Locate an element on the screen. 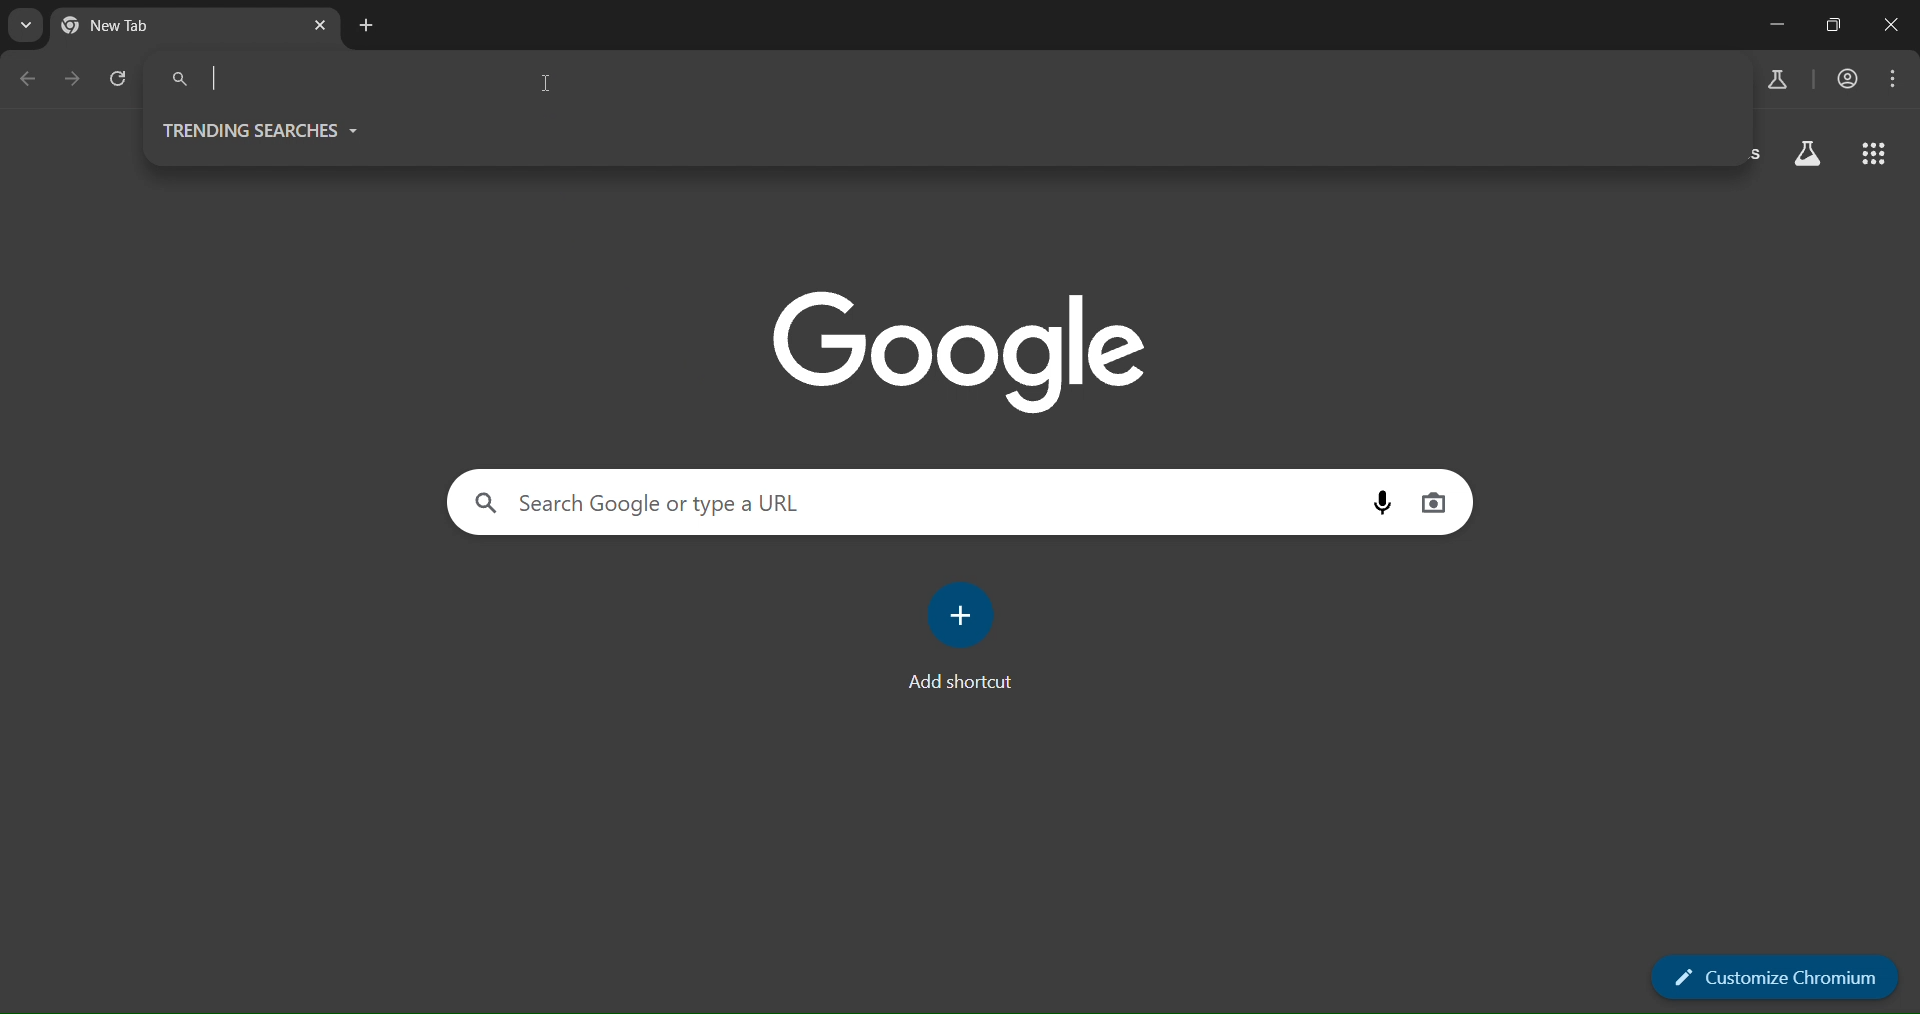  restore down is located at coordinates (1837, 24).